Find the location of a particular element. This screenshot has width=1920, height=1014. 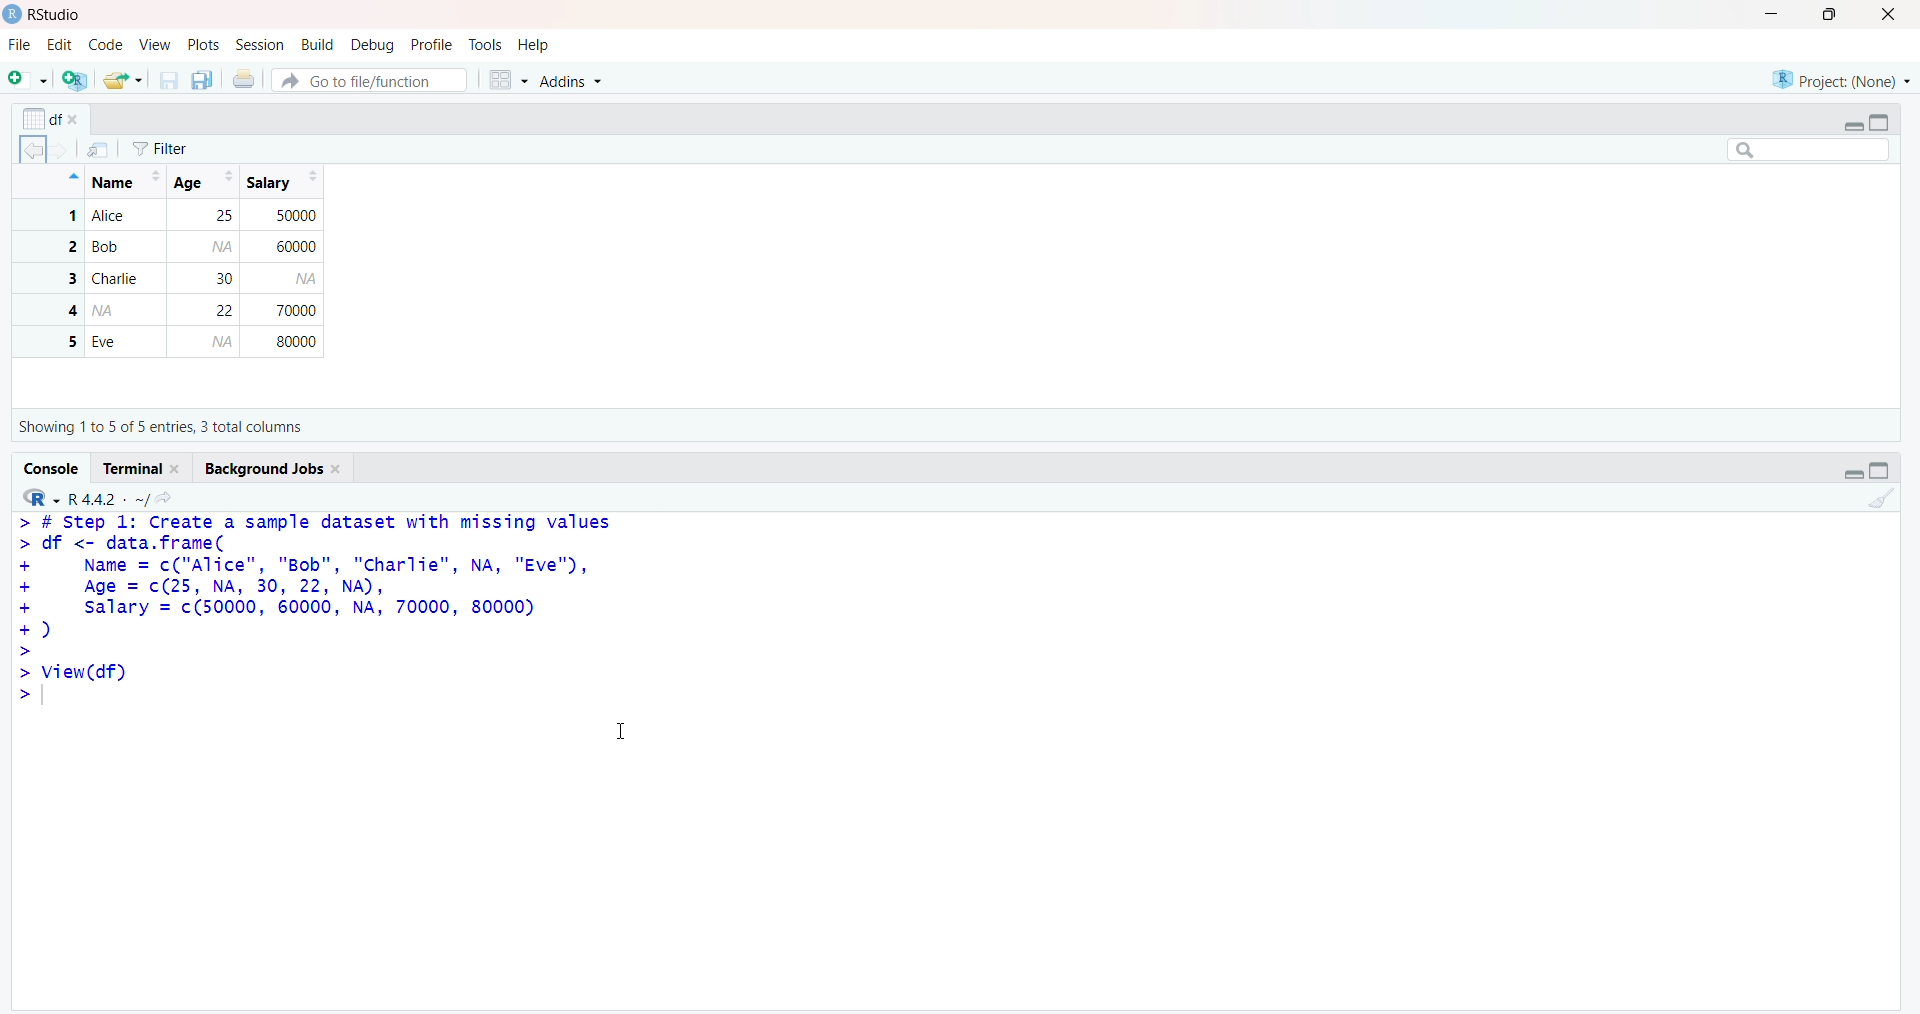

Maximize is located at coordinates (1879, 472).